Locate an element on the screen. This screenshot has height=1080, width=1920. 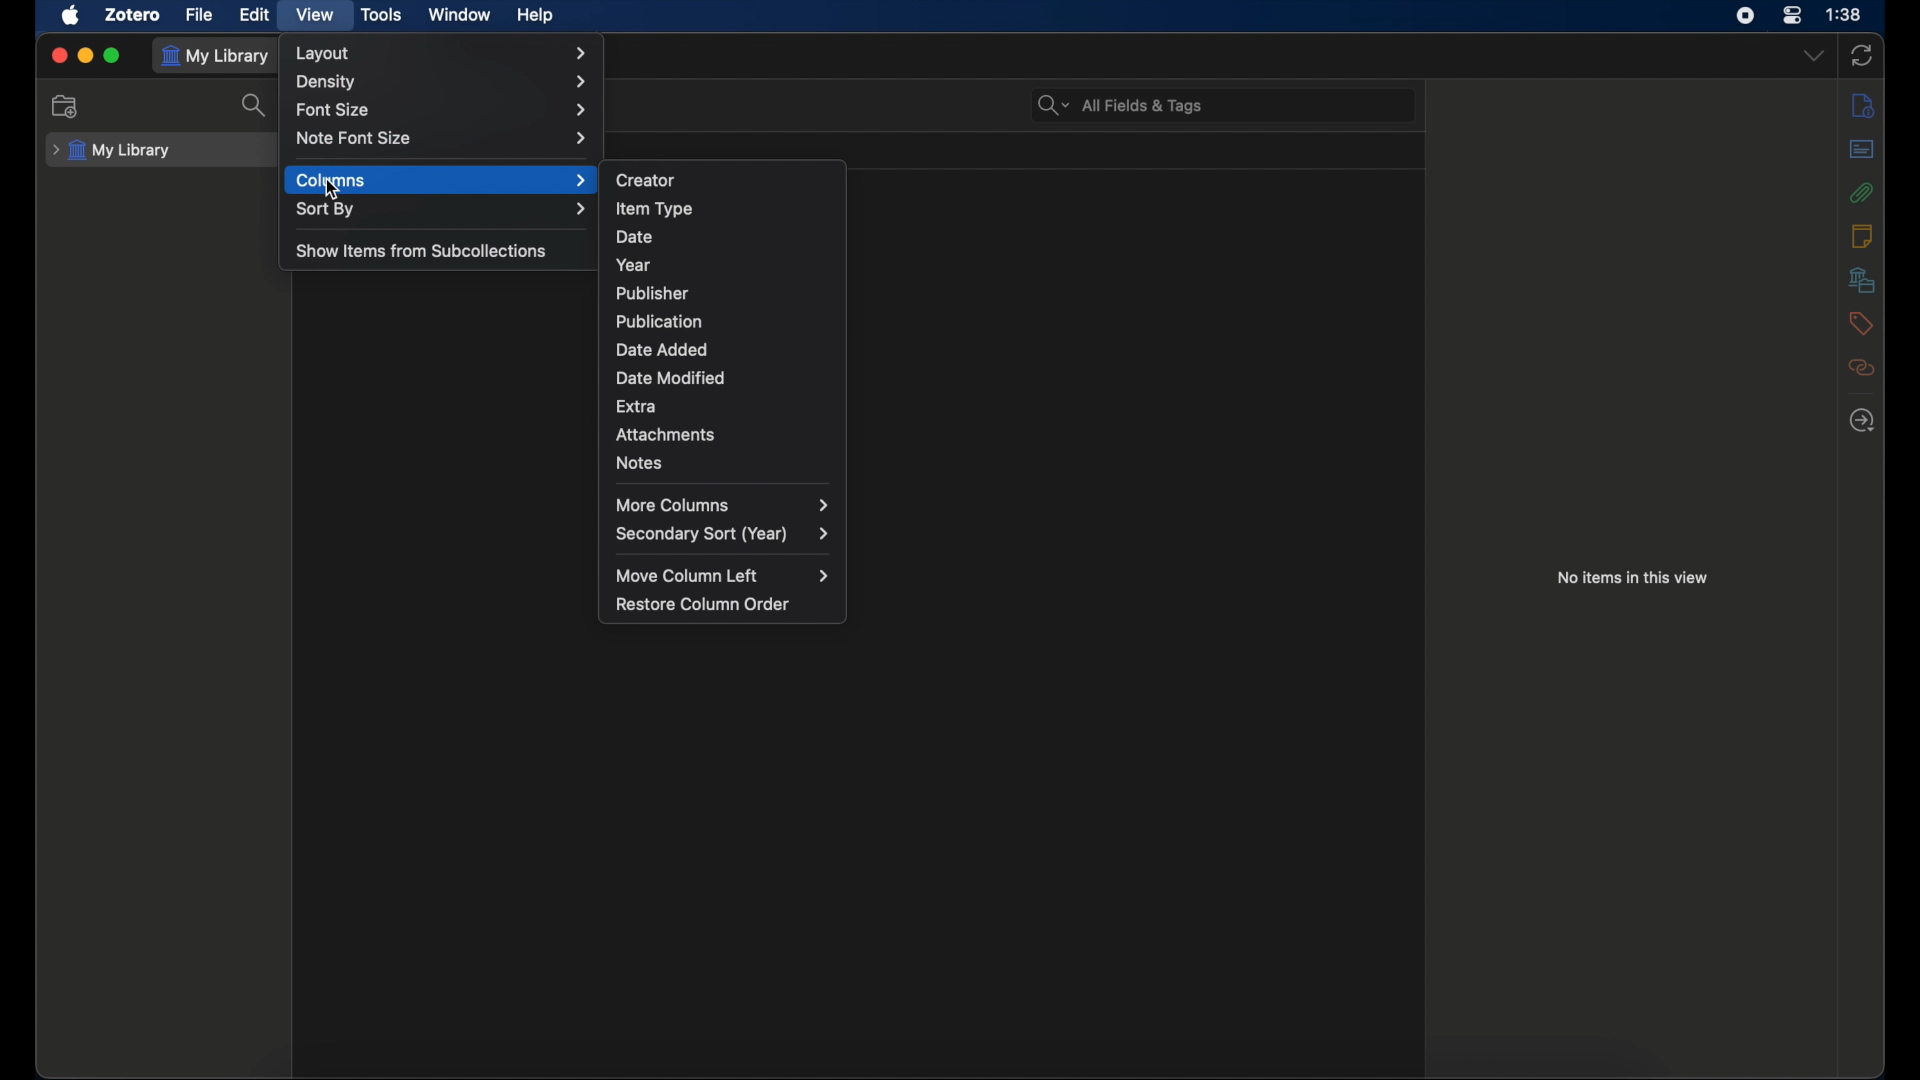
sort by is located at coordinates (442, 210).